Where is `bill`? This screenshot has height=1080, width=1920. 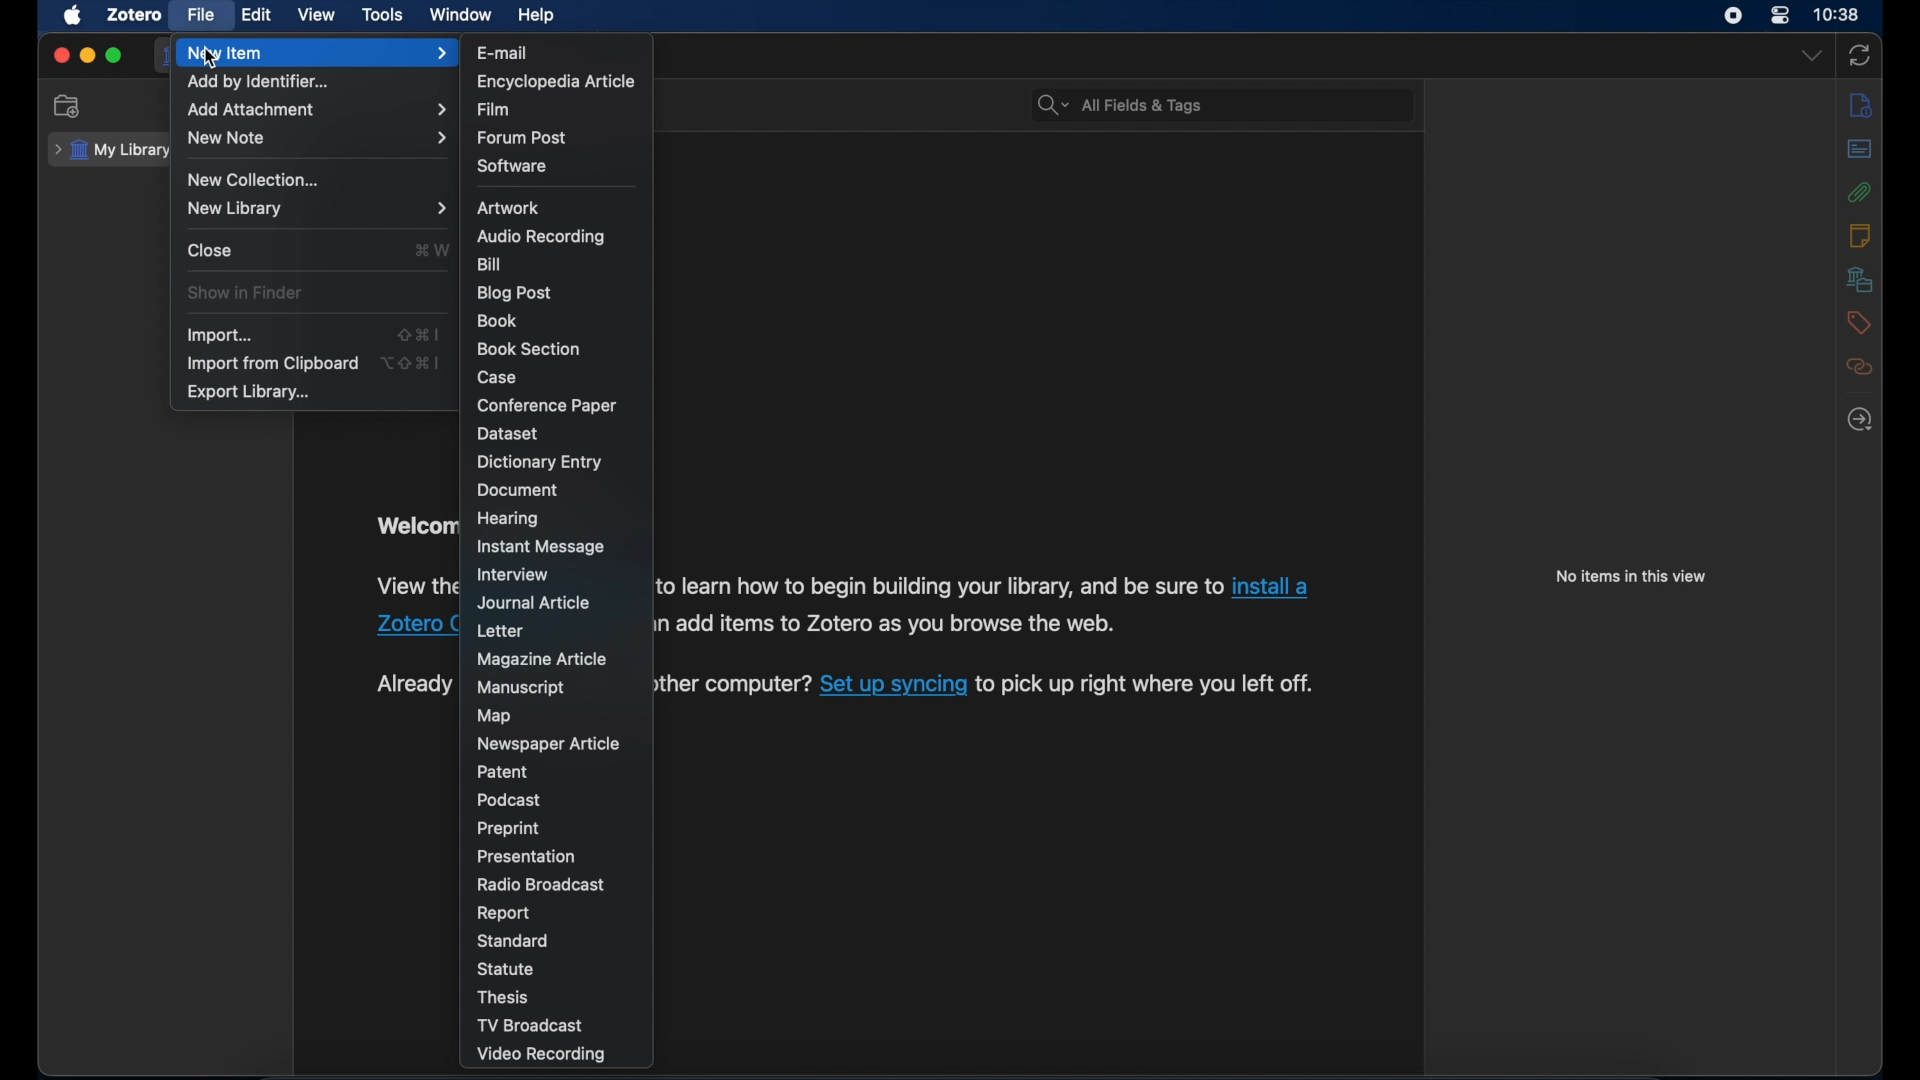 bill is located at coordinates (498, 265).